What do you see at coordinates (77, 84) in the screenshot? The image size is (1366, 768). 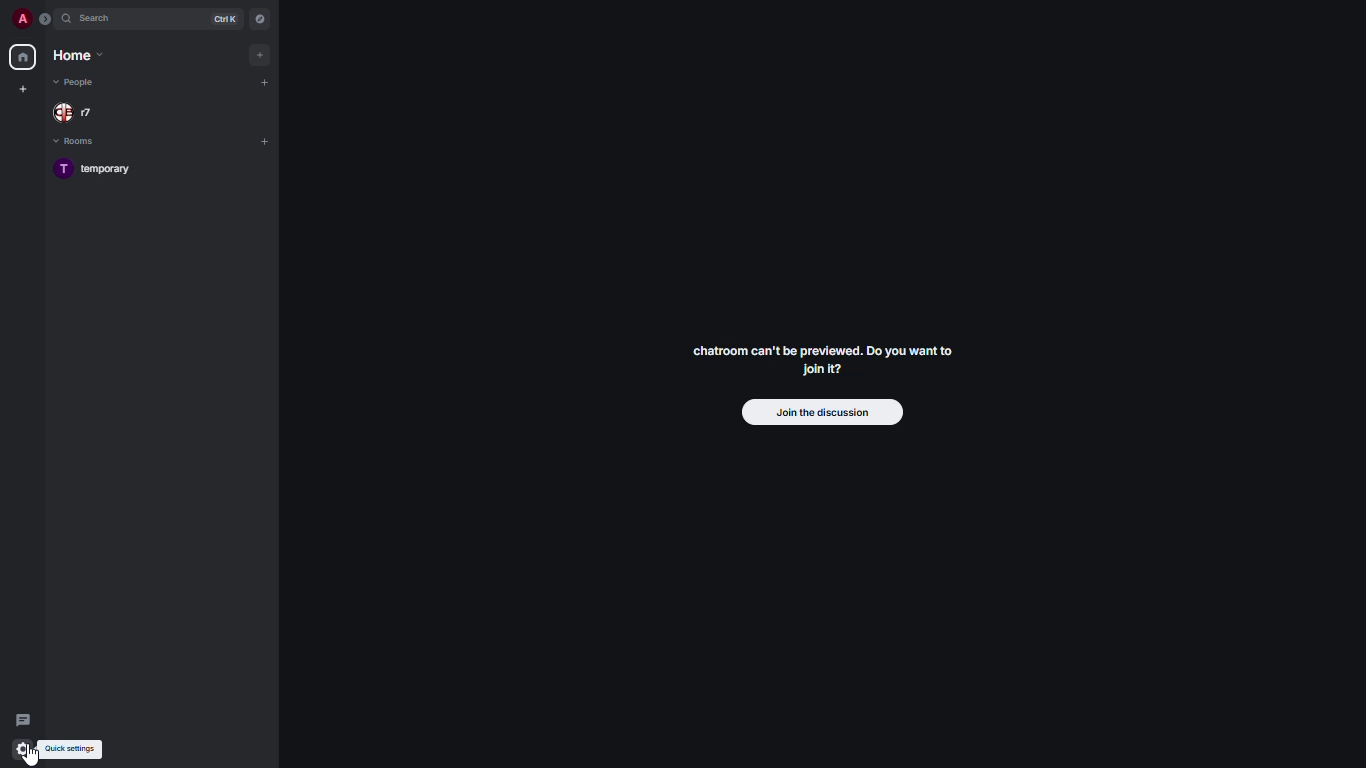 I see `people` at bounding box center [77, 84].